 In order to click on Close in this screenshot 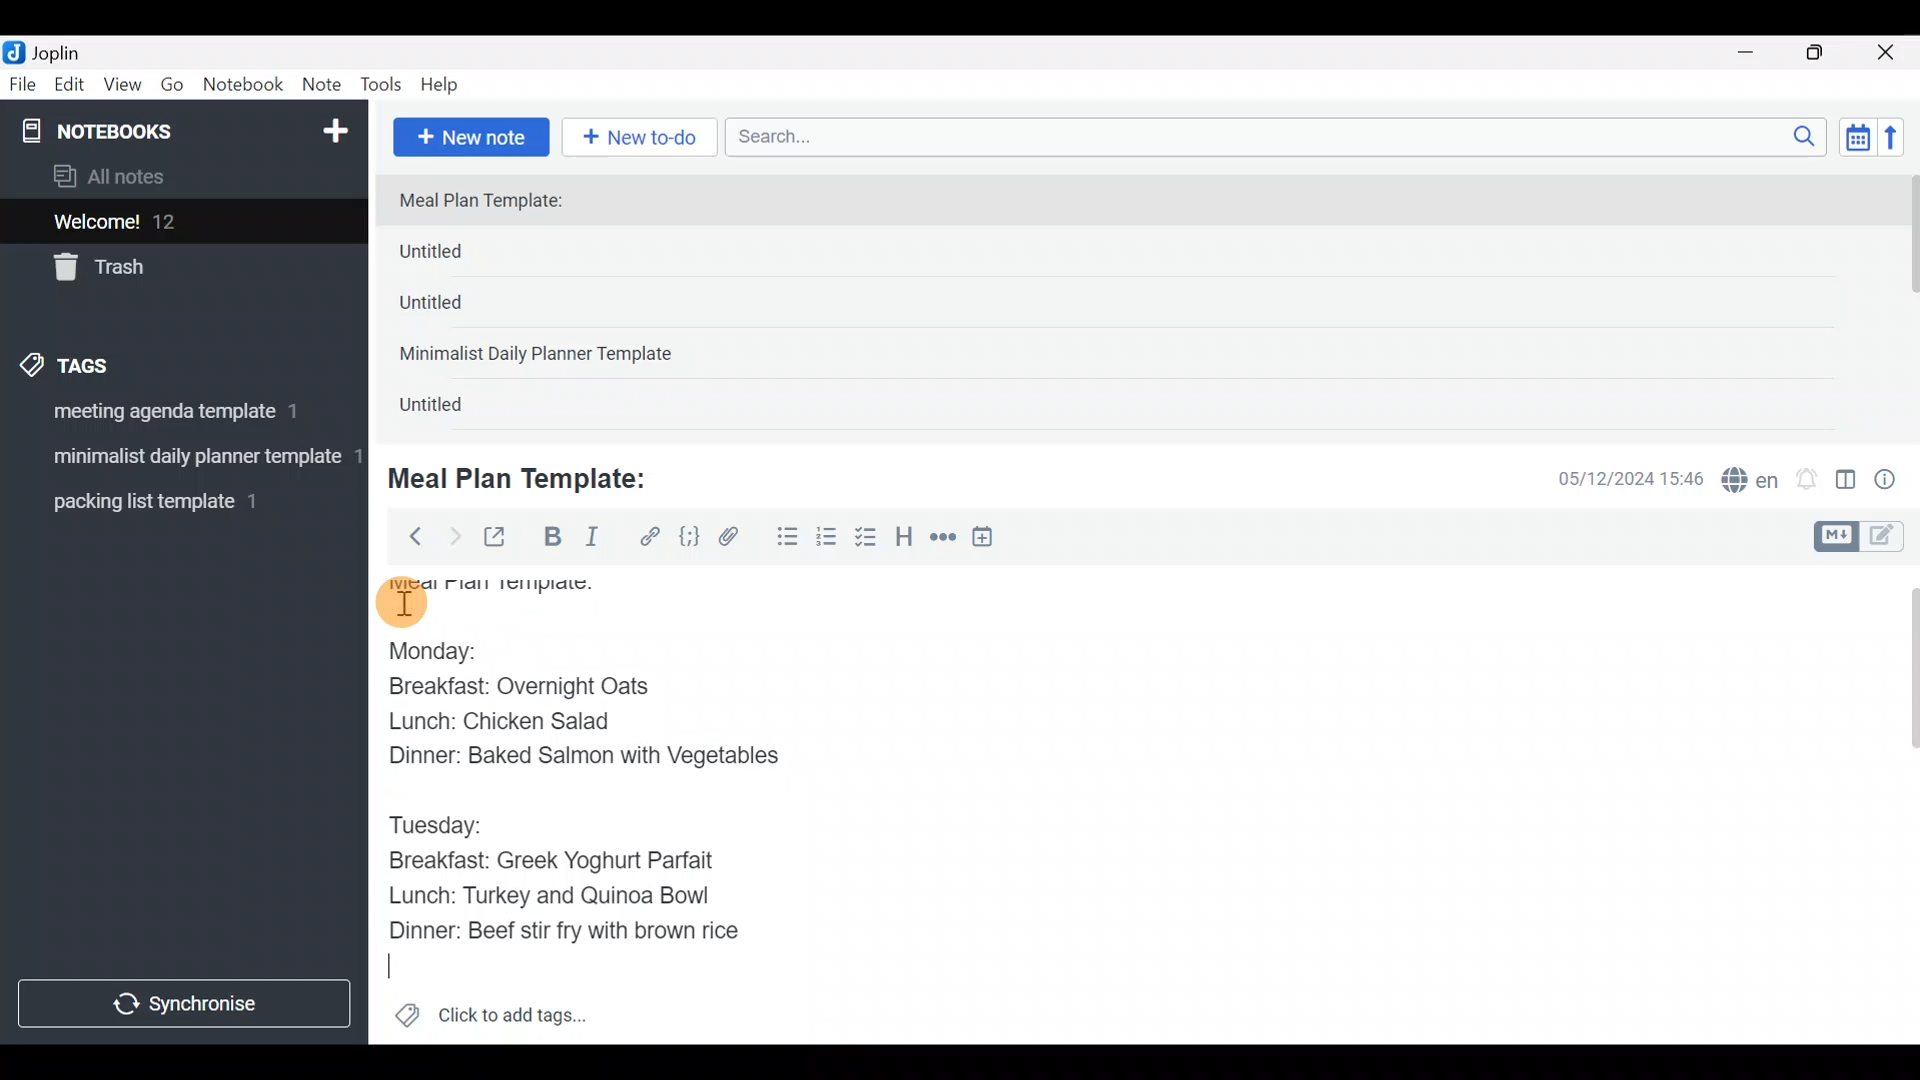, I will do `click(1889, 54)`.